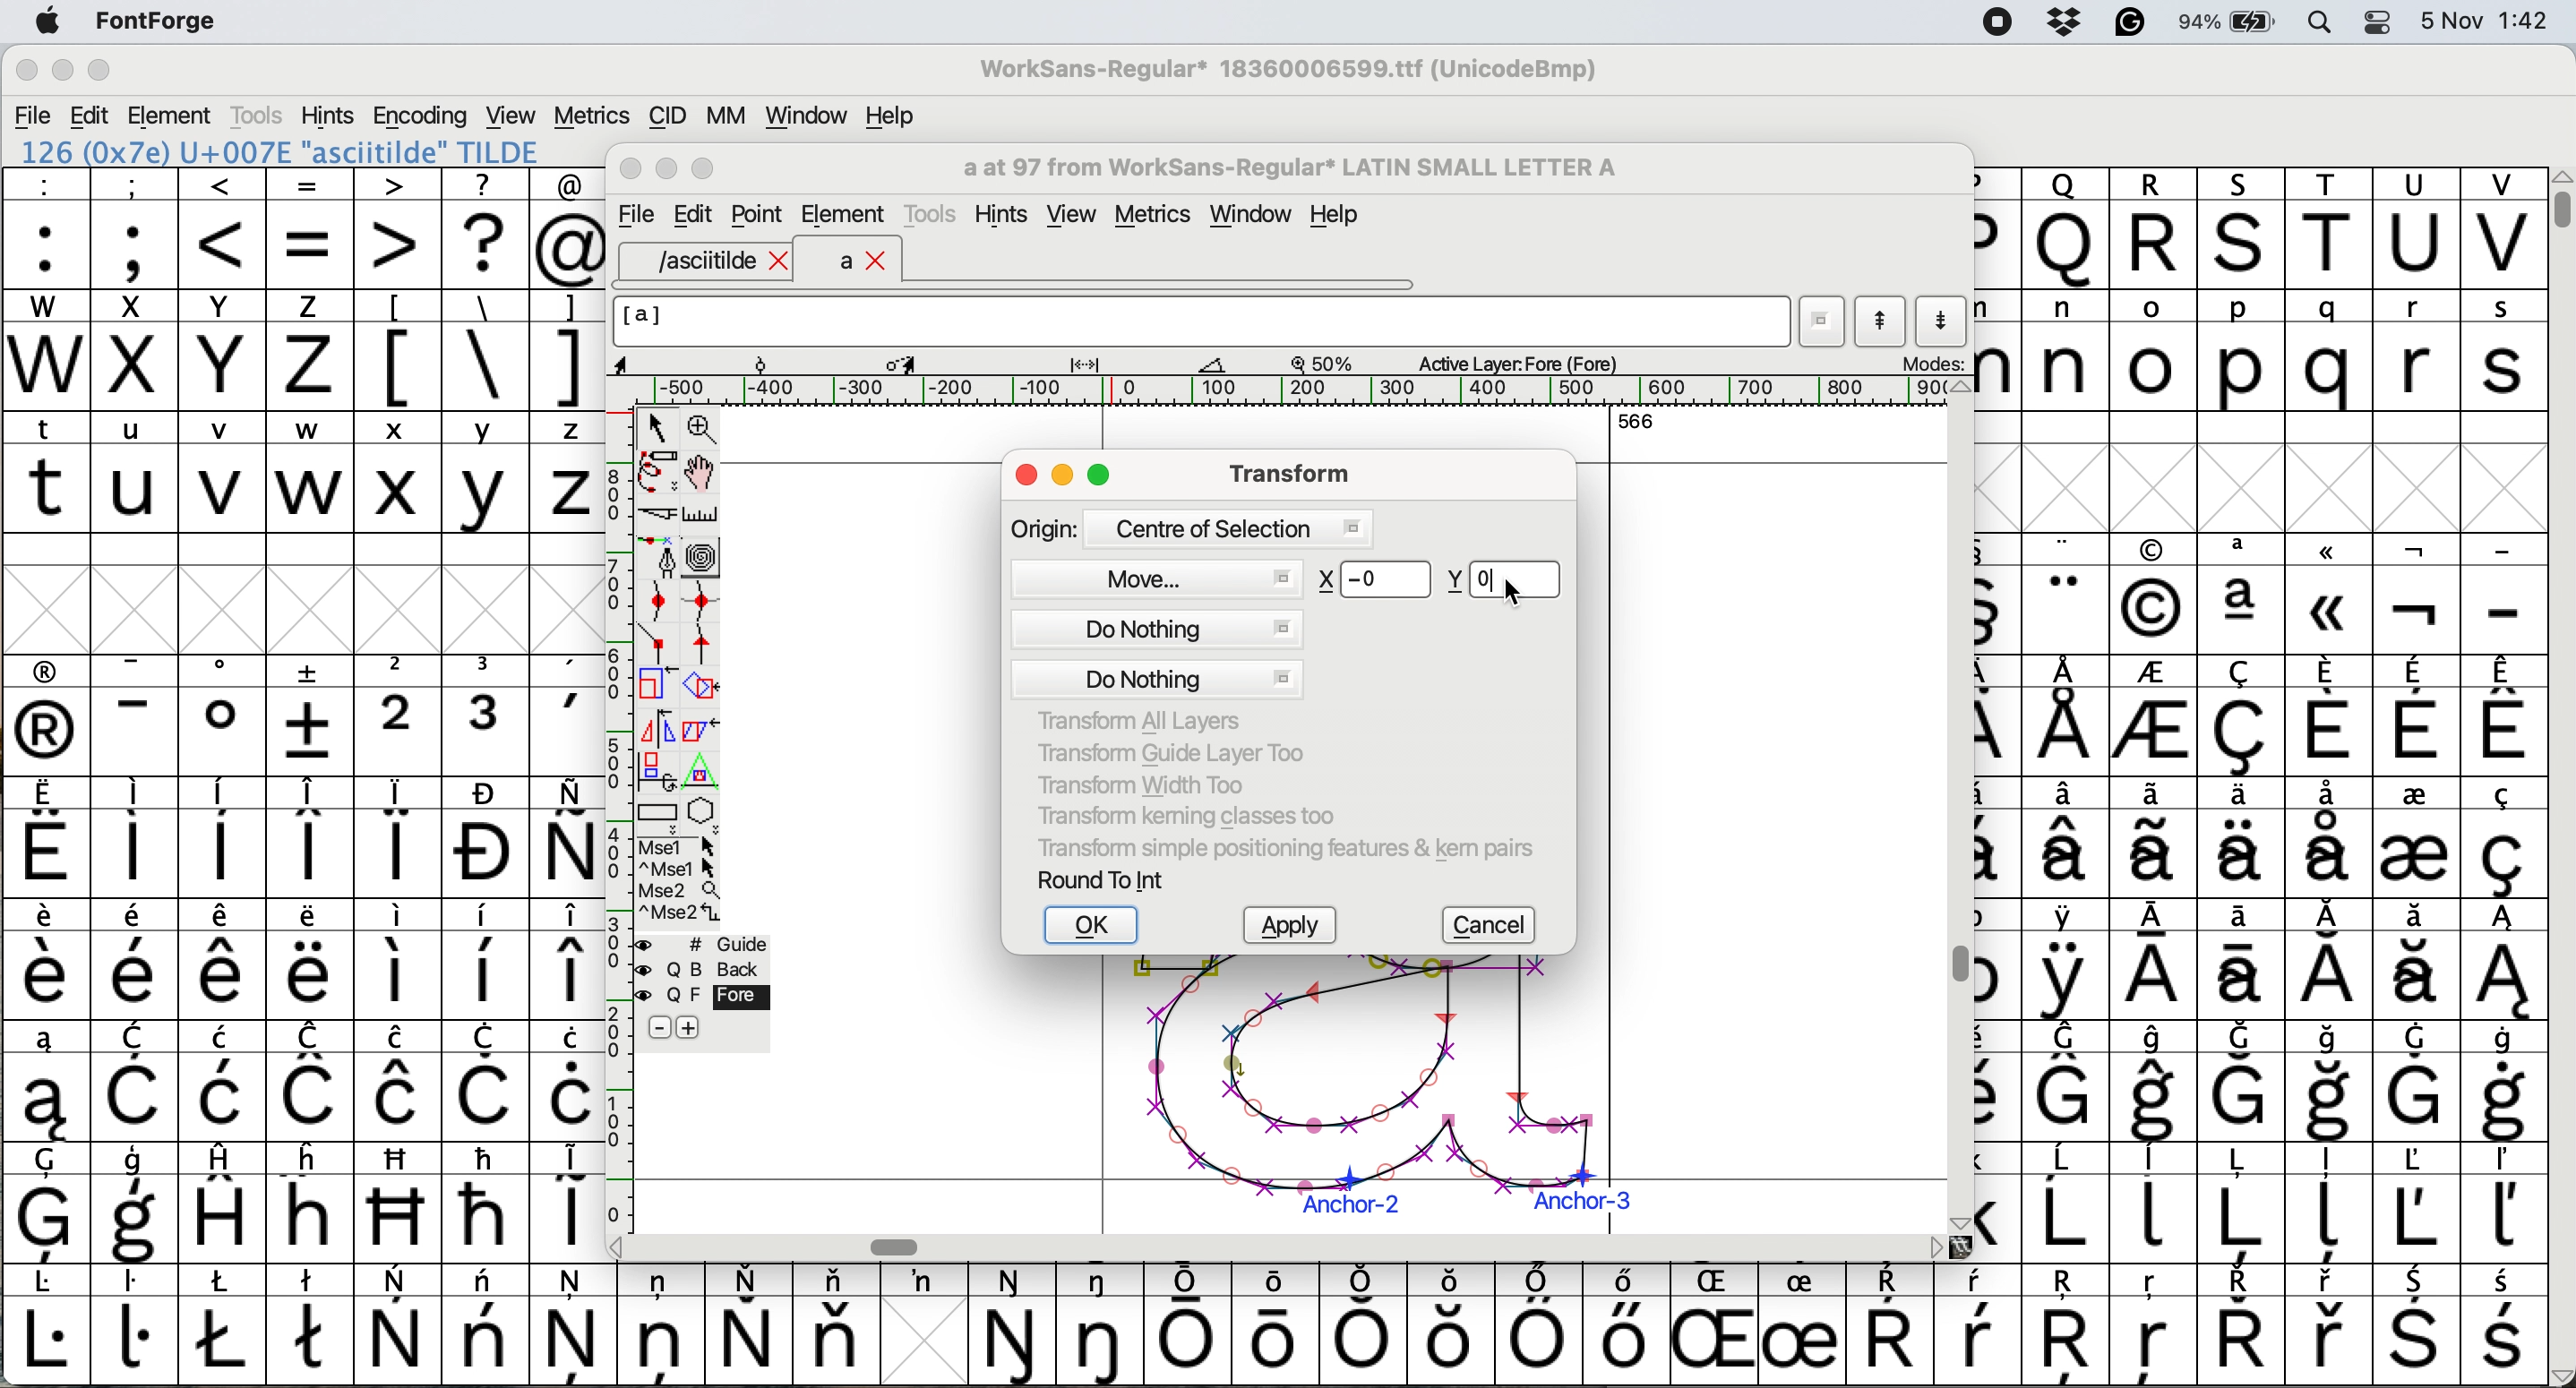  Describe the element at coordinates (659, 556) in the screenshot. I see `add a  point then drag out its control points` at that location.